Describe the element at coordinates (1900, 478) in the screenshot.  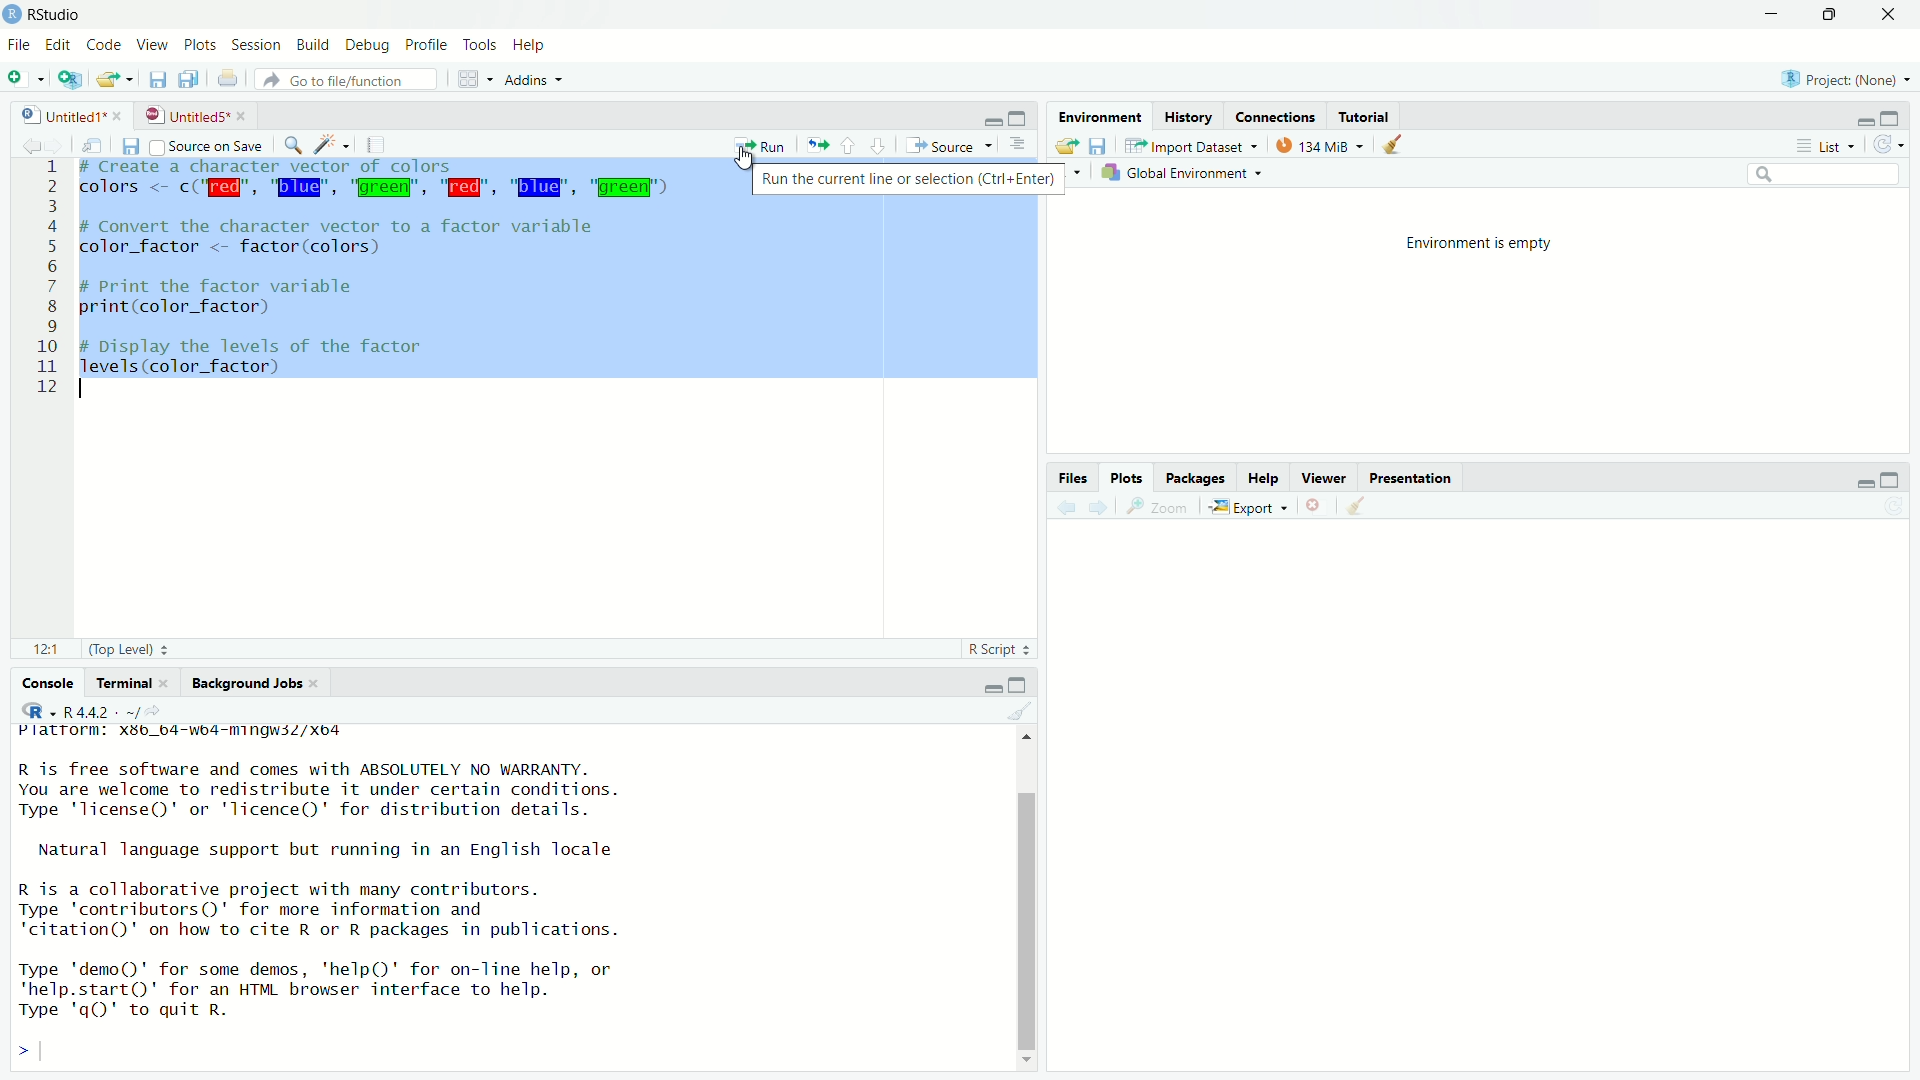
I see `maximize` at that location.